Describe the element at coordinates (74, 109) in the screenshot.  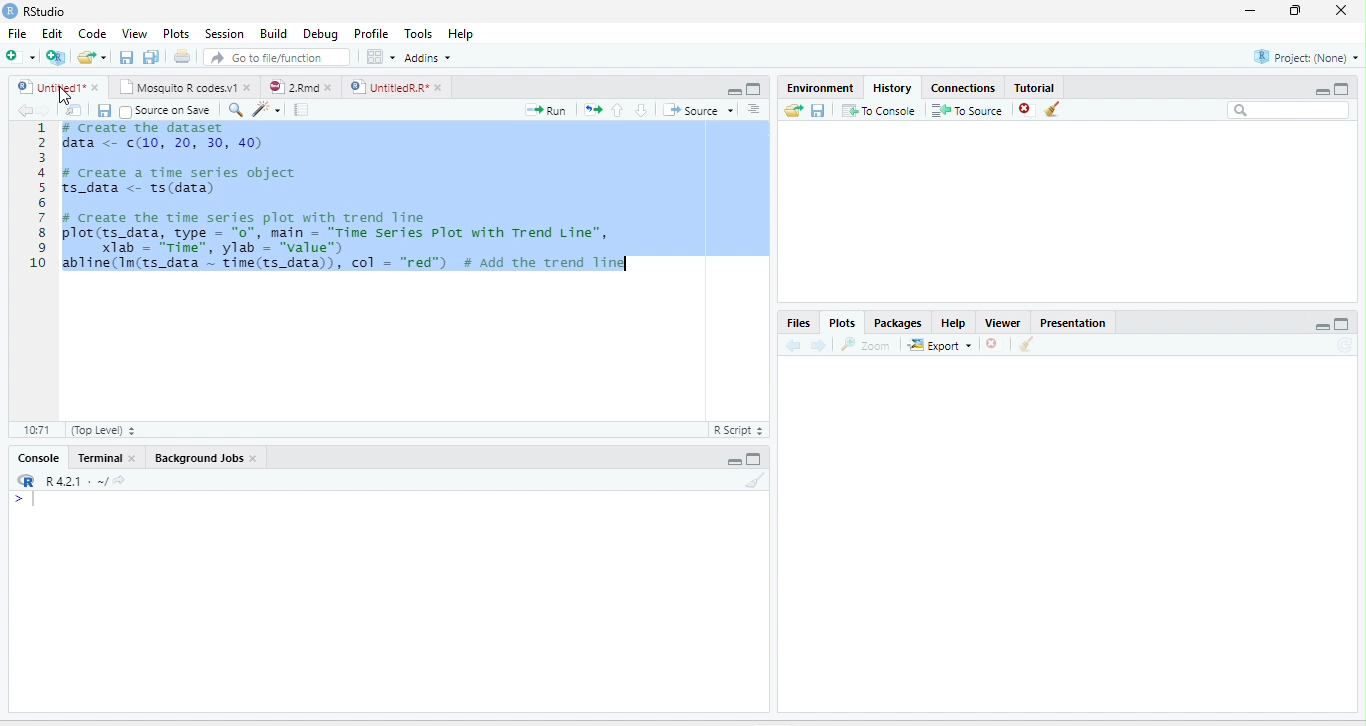
I see `Show in new window` at that location.